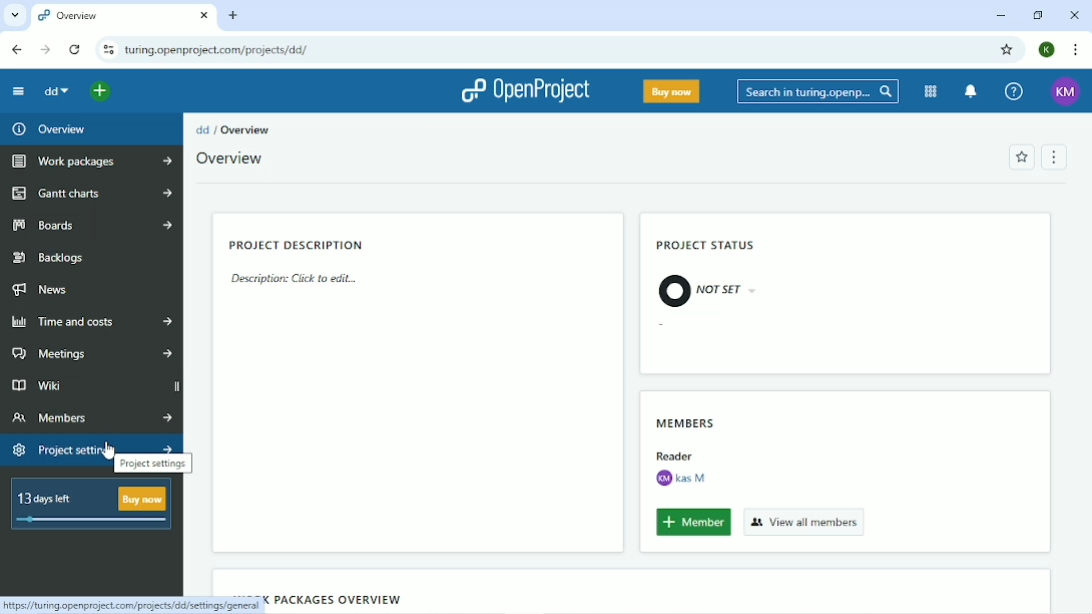 This screenshot has height=614, width=1092. I want to click on Members, so click(689, 423).